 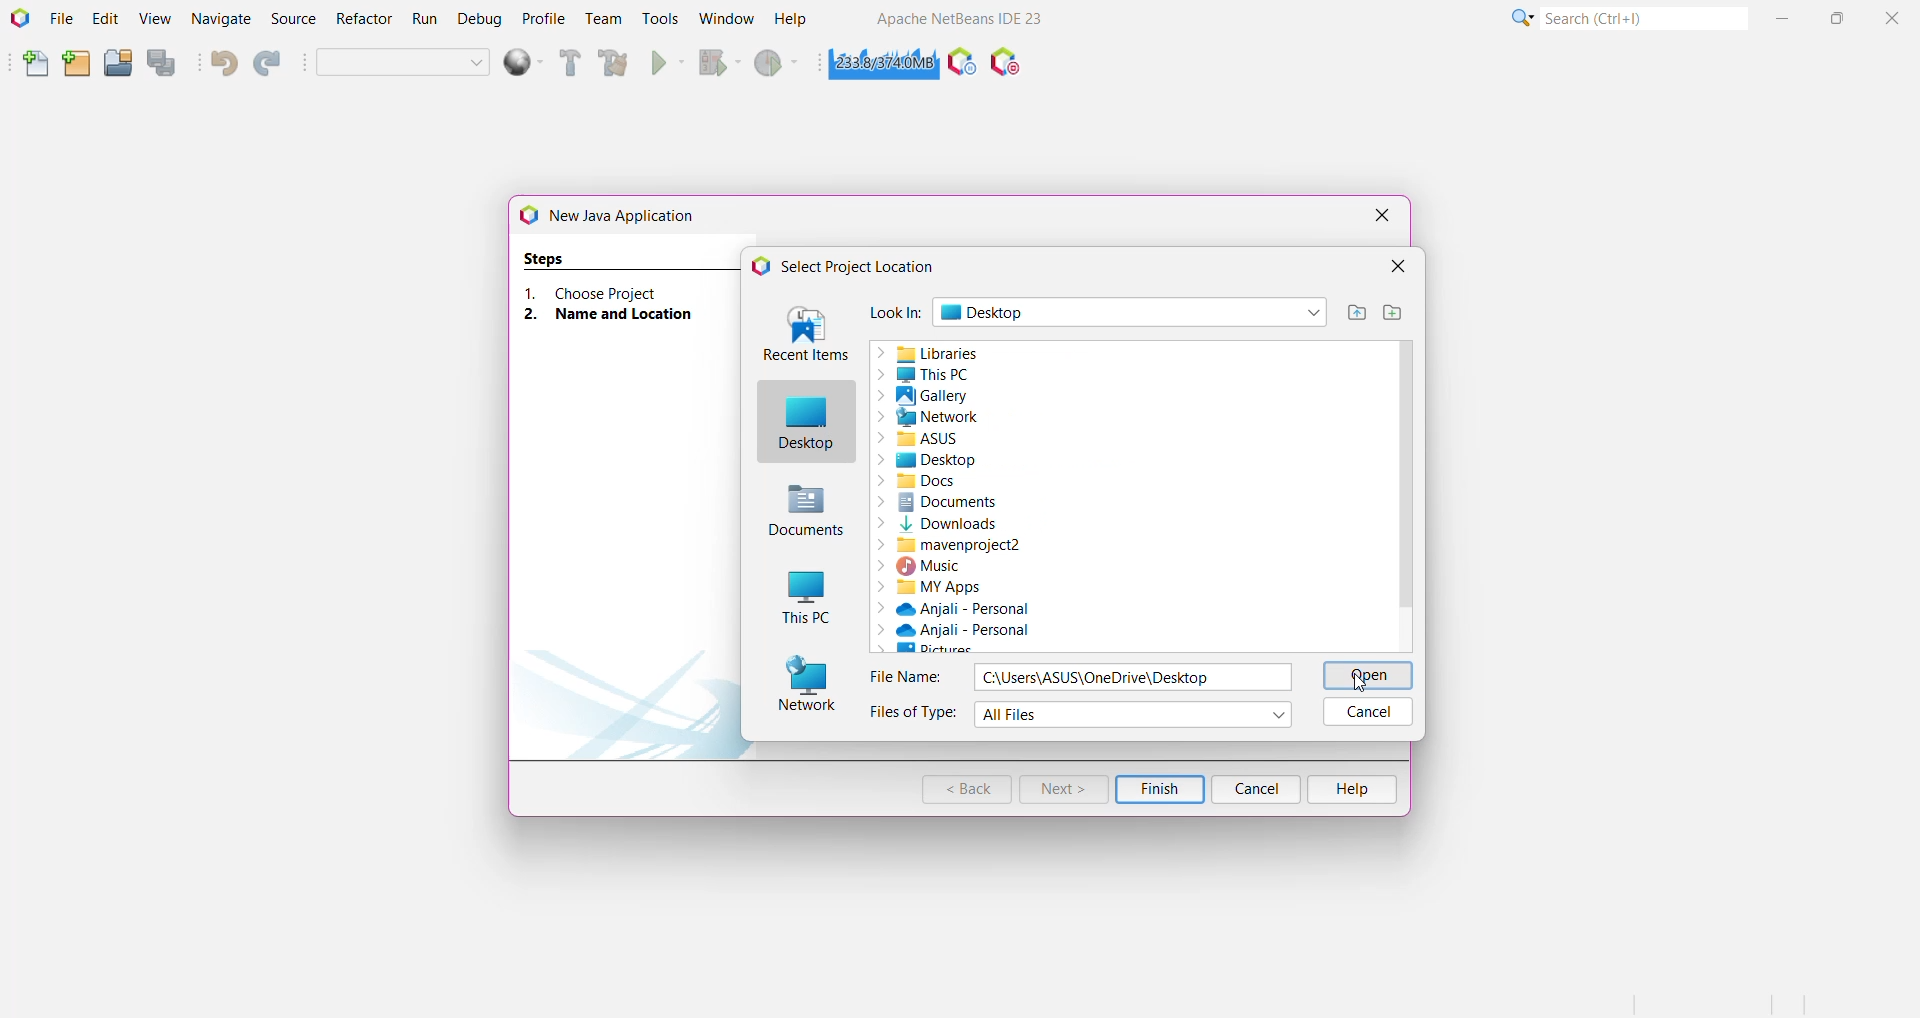 I want to click on Run, so click(x=425, y=20).